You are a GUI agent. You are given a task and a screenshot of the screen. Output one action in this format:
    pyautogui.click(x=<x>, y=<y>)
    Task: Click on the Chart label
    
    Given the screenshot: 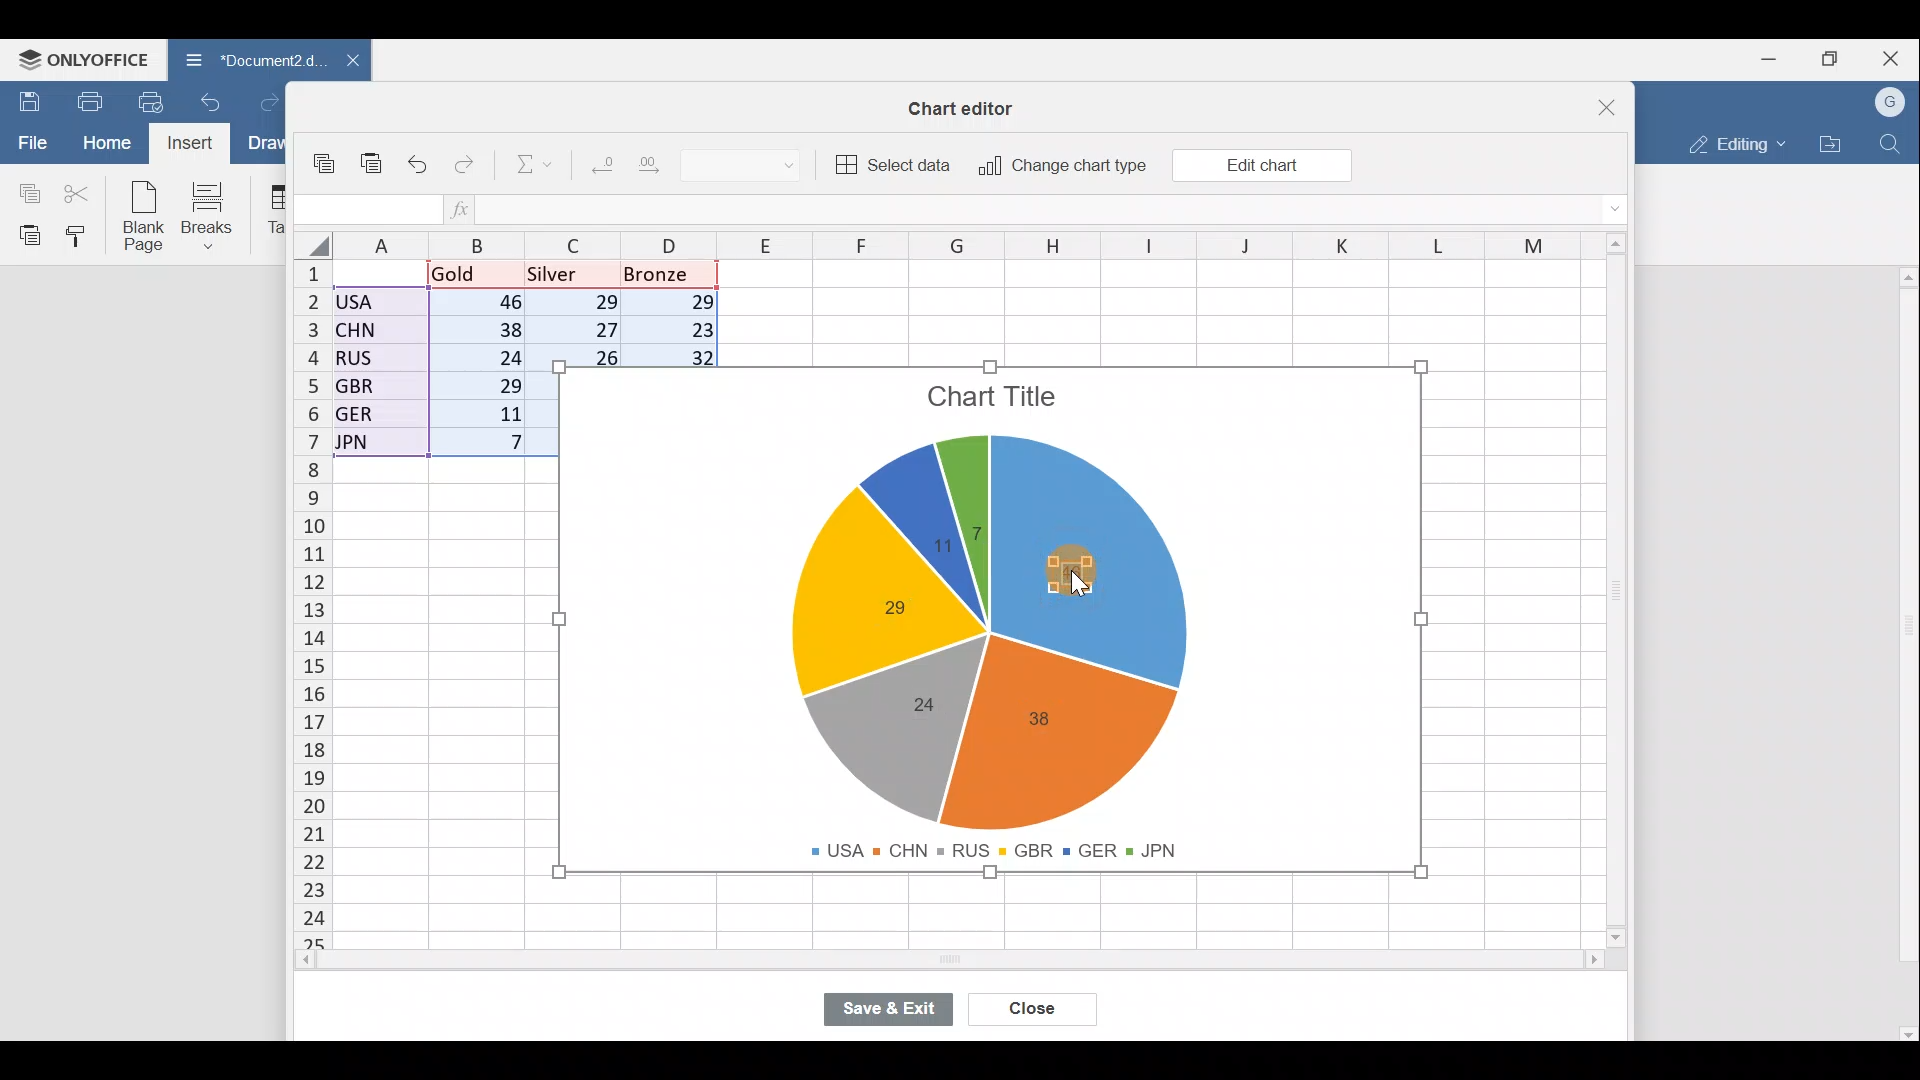 What is the action you would take?
    pyautogui.click(x=976, y=521)
    